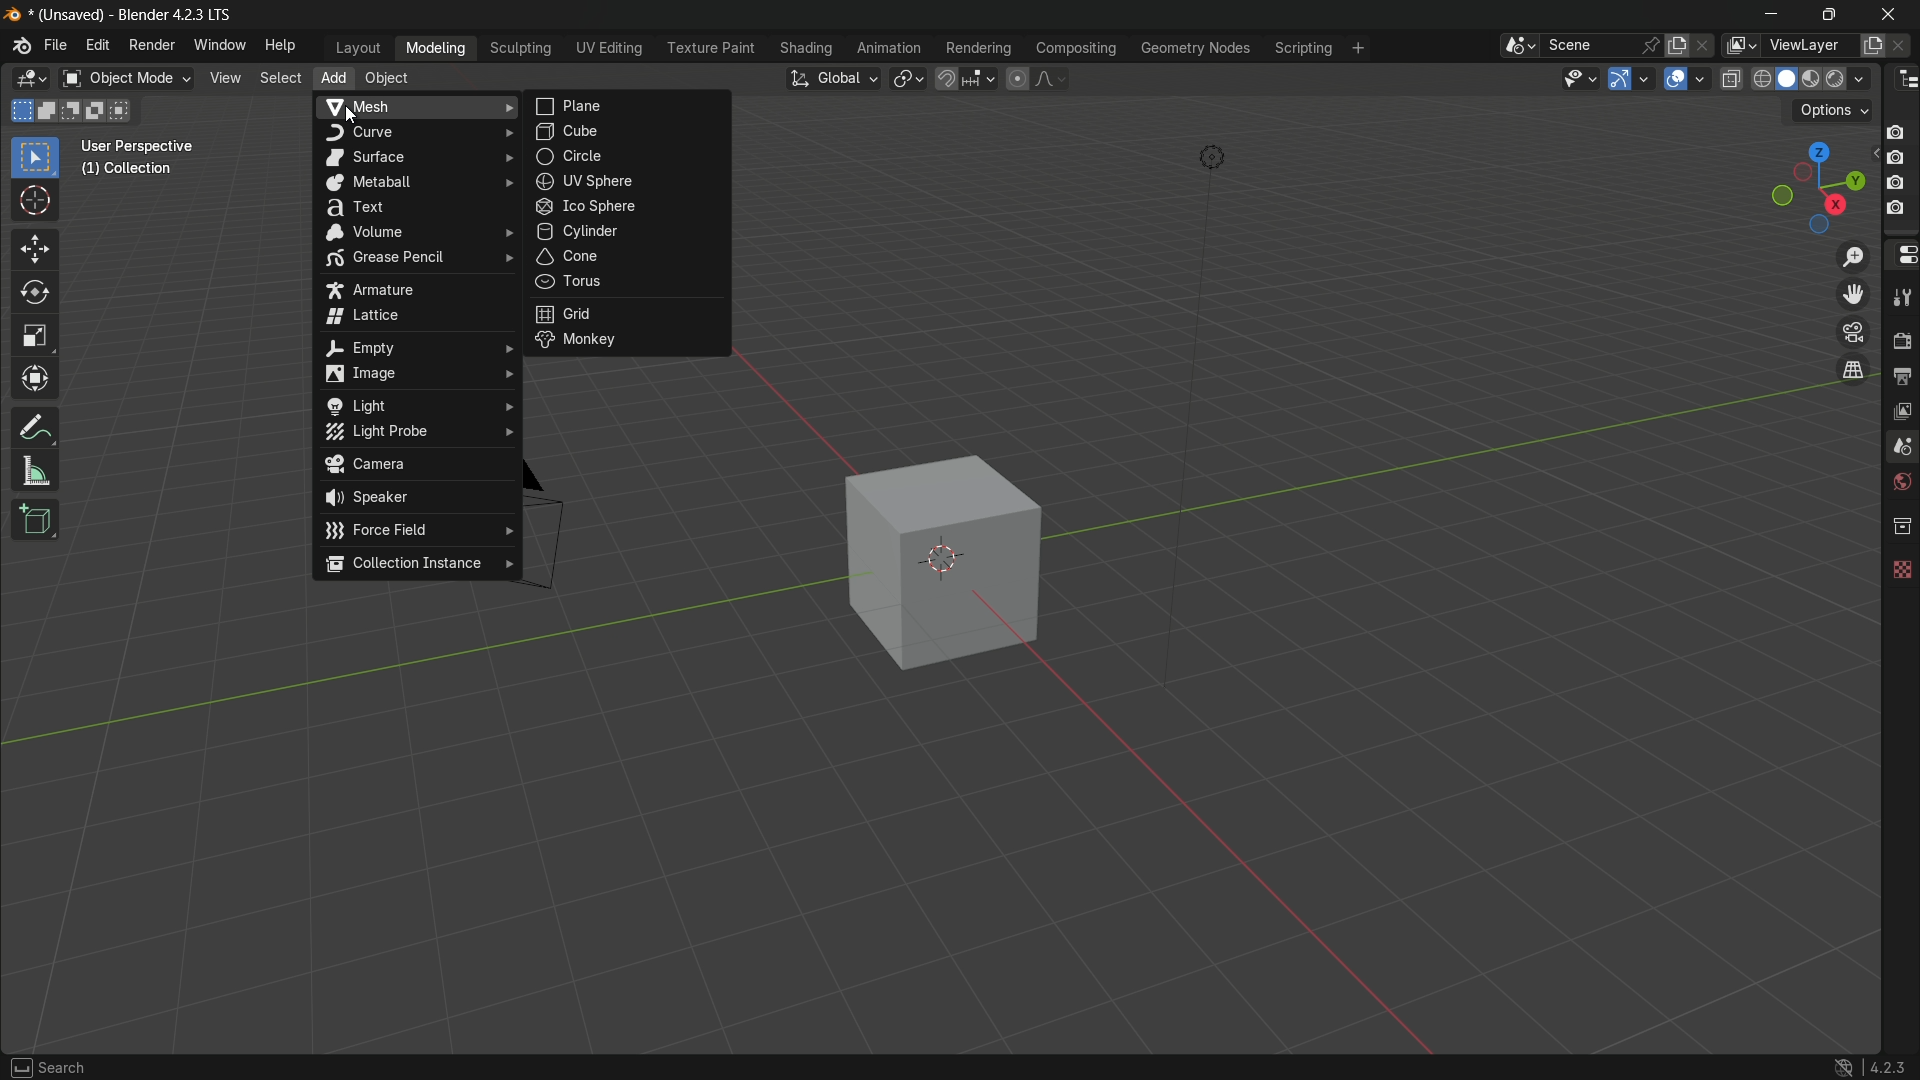 Image resolution: width=1920 pixels, height=1080 pixels. I want to click on animation menu, so click(892, 47).